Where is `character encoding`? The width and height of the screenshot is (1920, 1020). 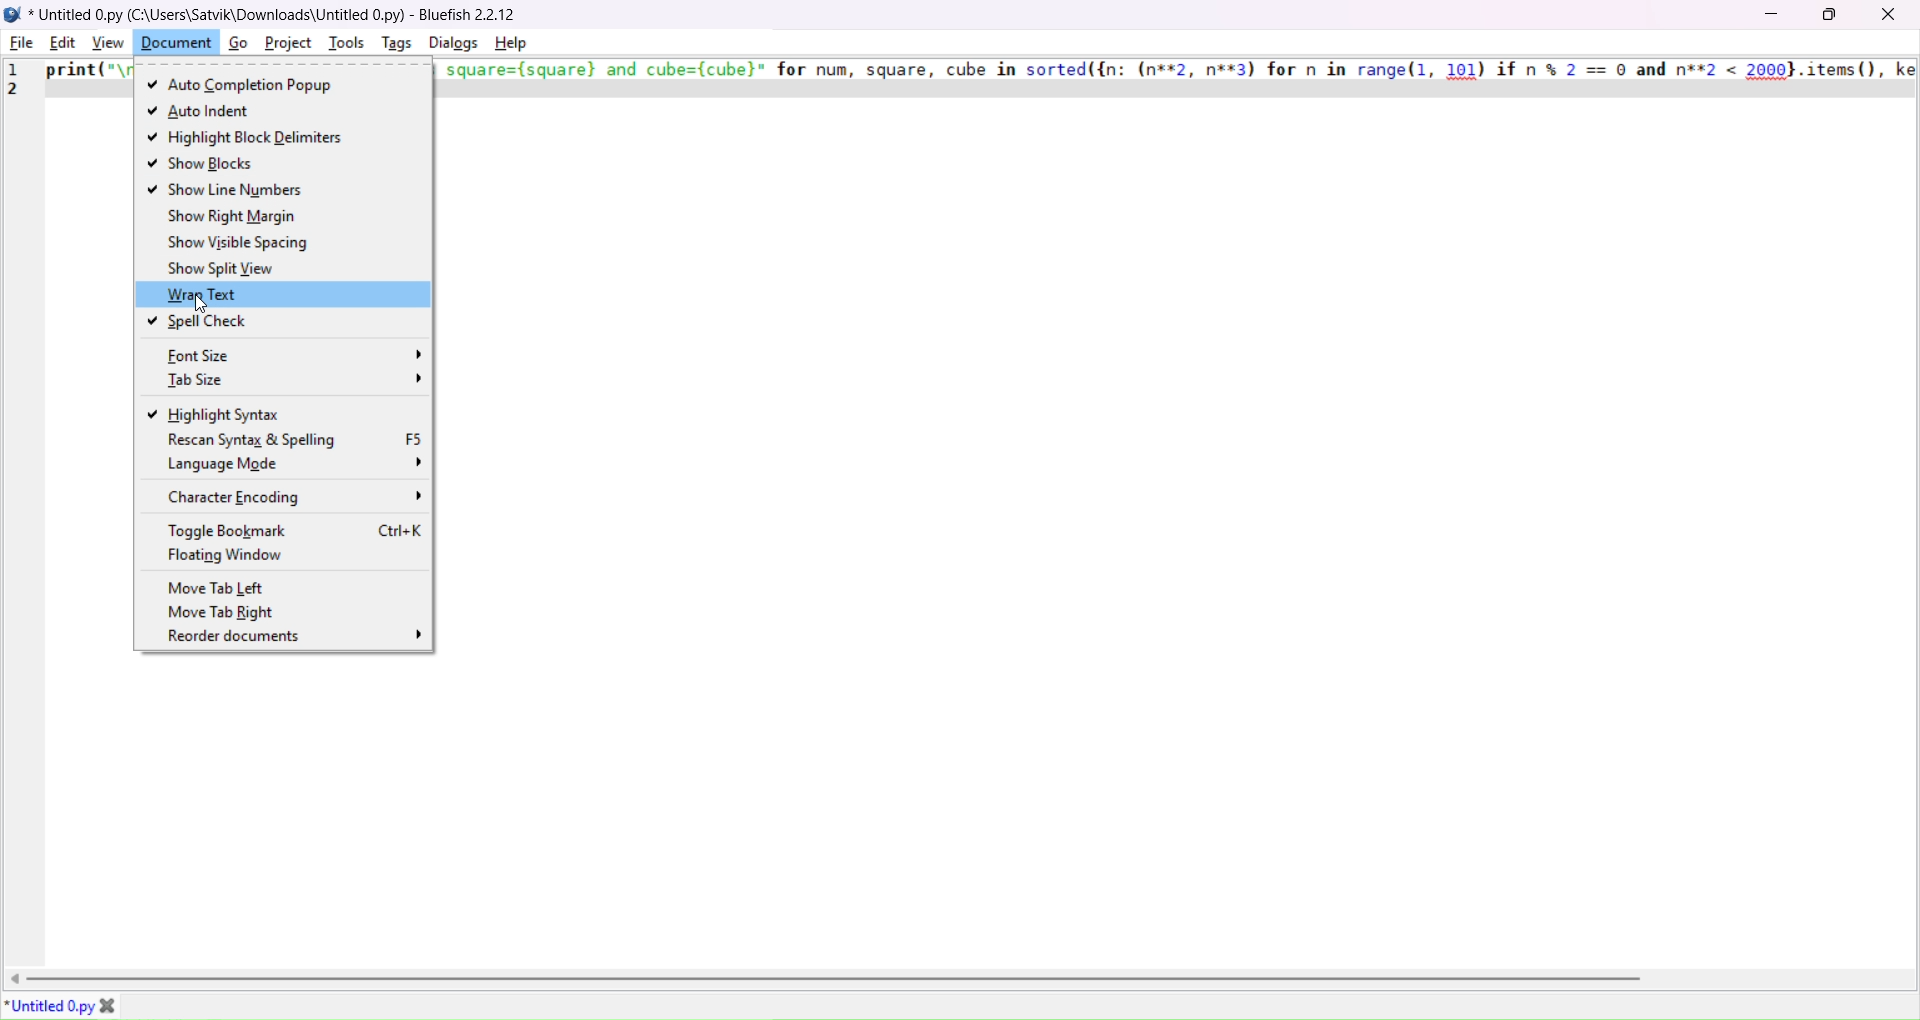
character encoding is located at coordinates (295, 497).